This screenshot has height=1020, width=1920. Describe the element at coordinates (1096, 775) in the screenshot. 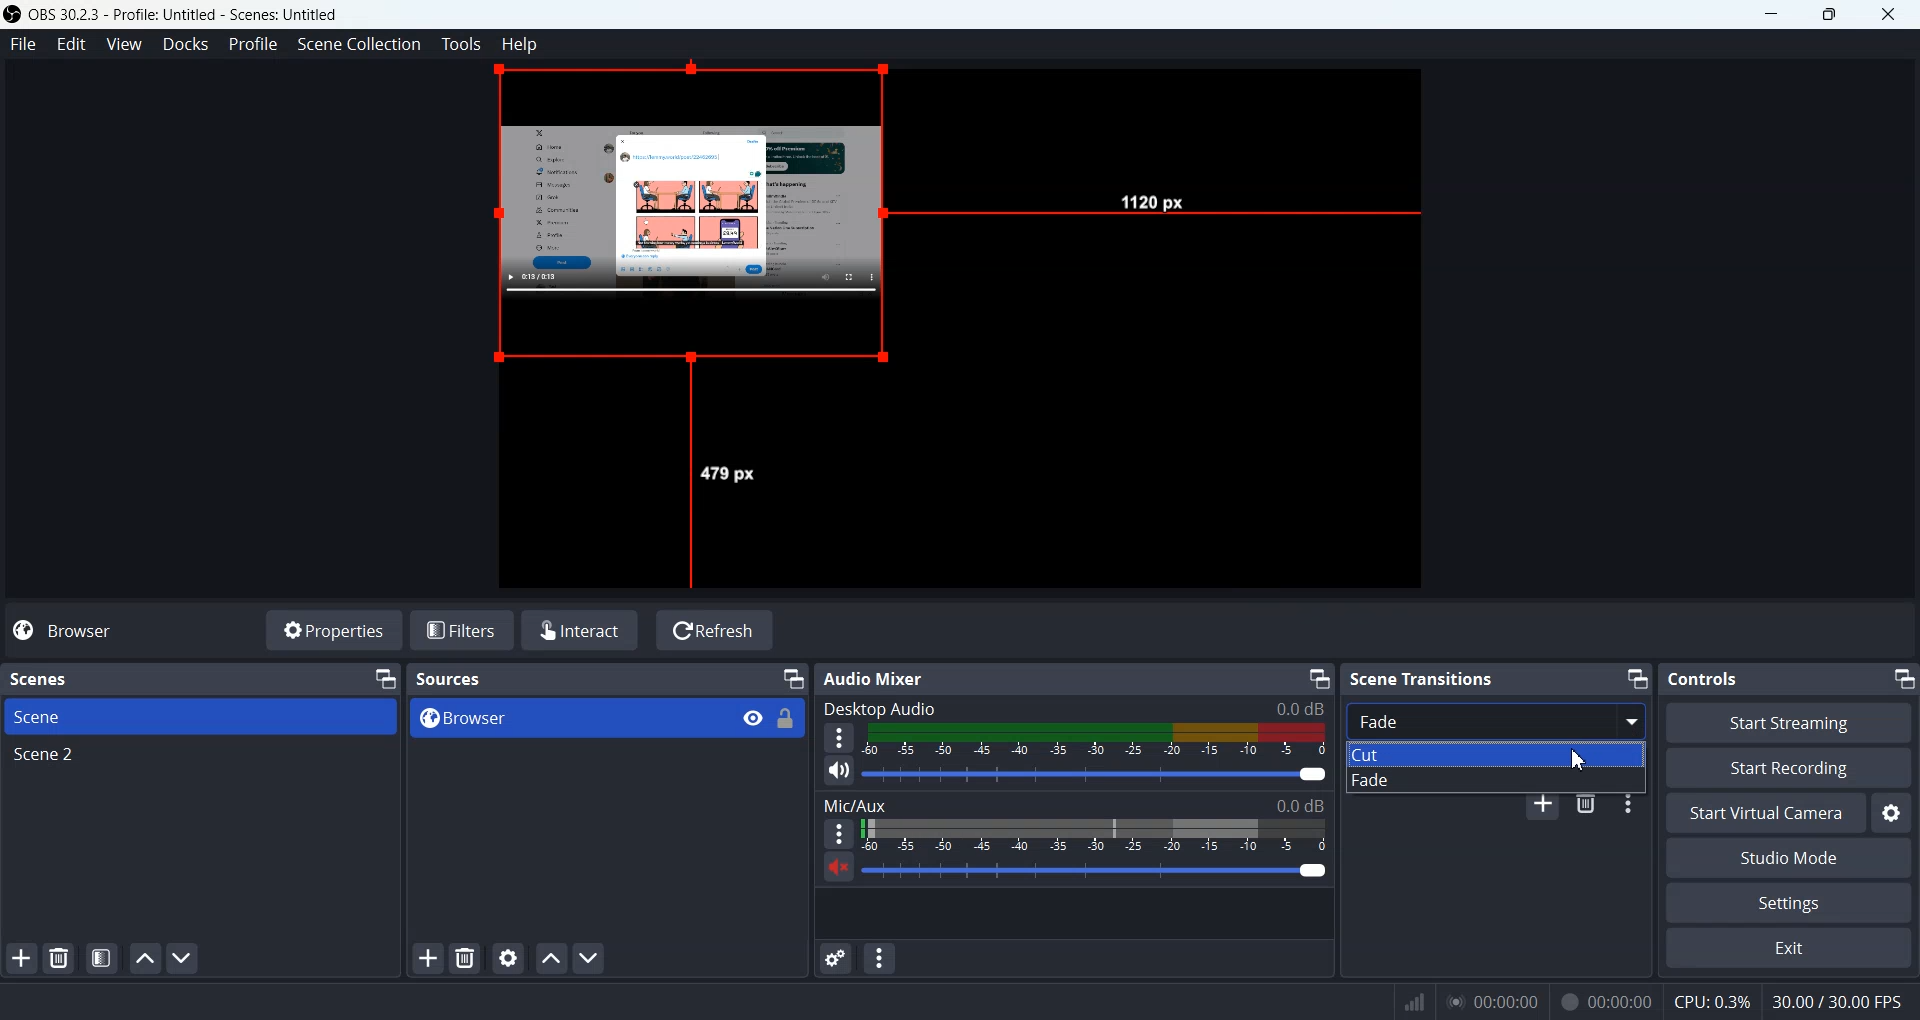

I see `volume adjuster` at that location.